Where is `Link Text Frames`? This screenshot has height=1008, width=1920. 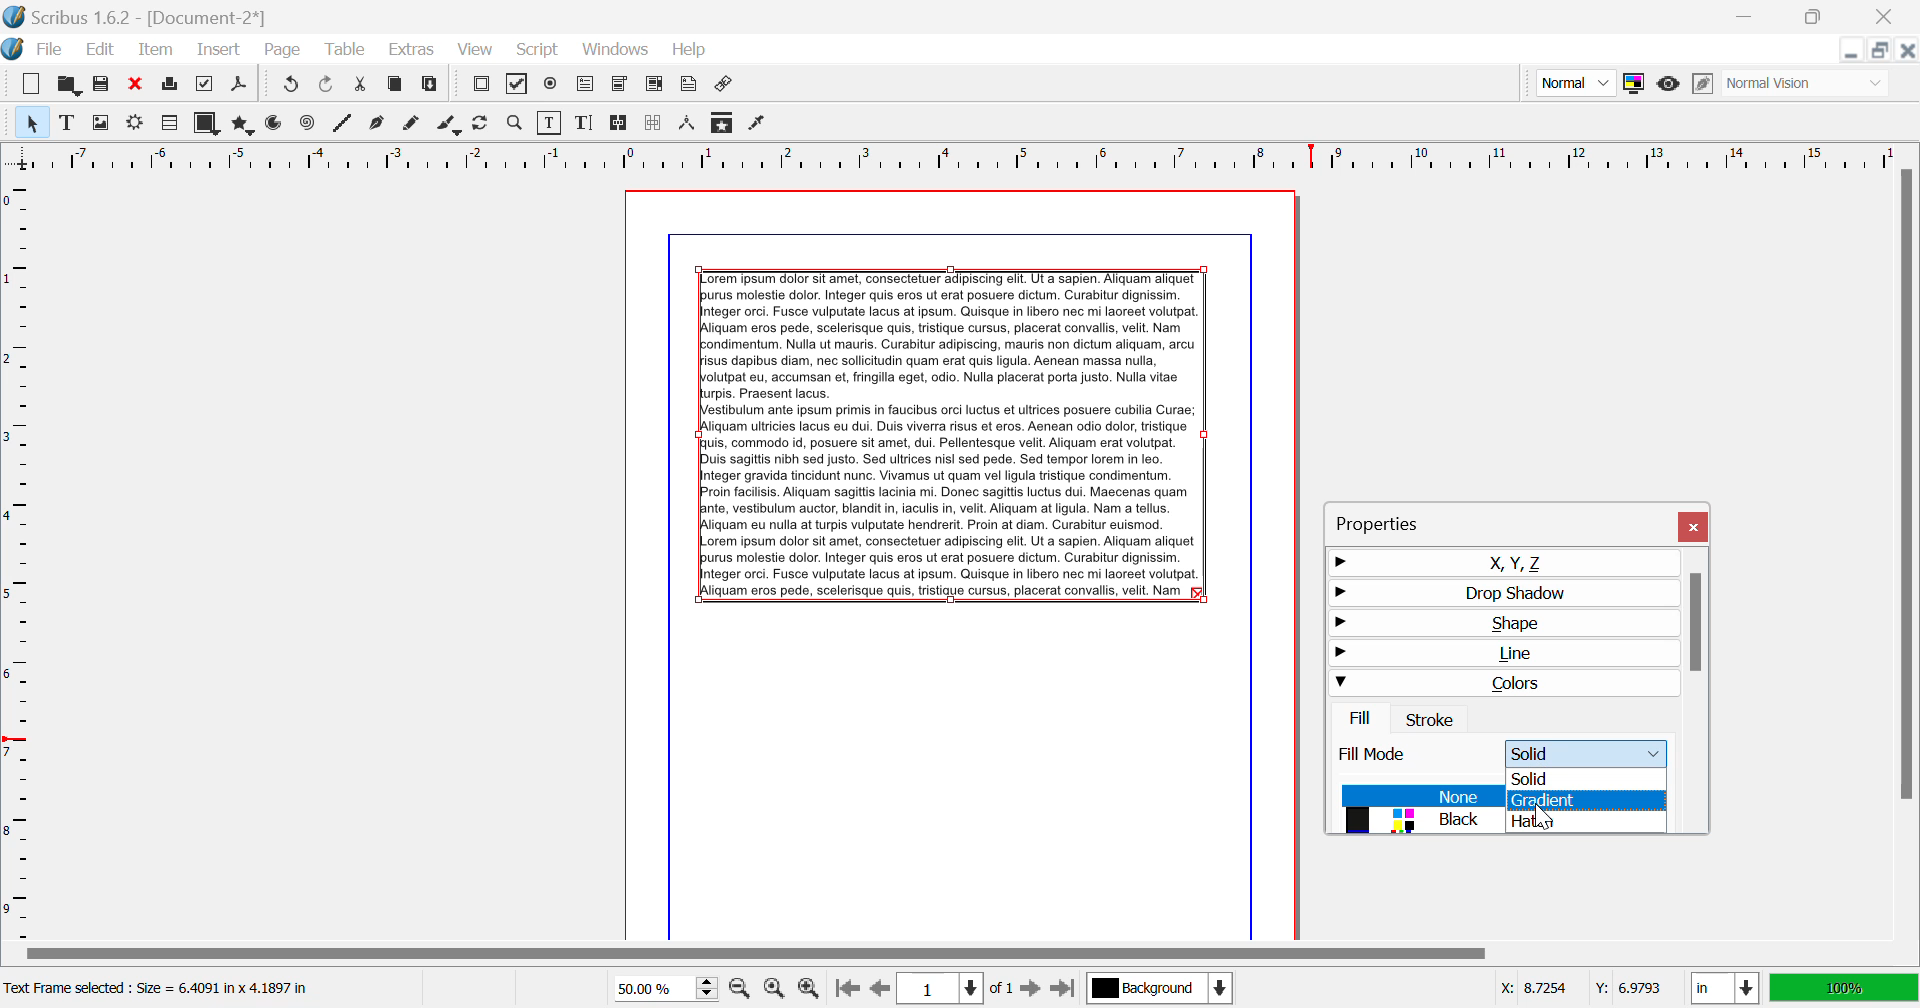
Link Text Frames is located at coordinates (620, 124).